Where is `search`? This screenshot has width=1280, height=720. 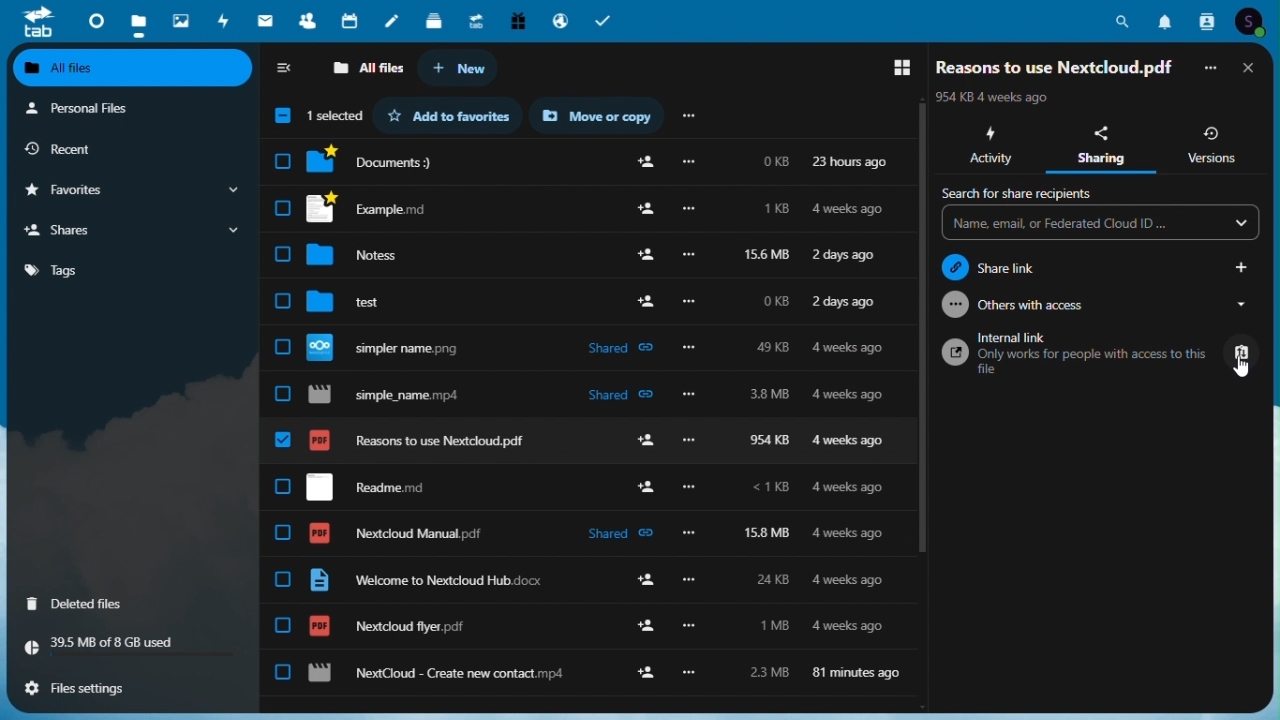
search is located at coordinates (1127, 18).